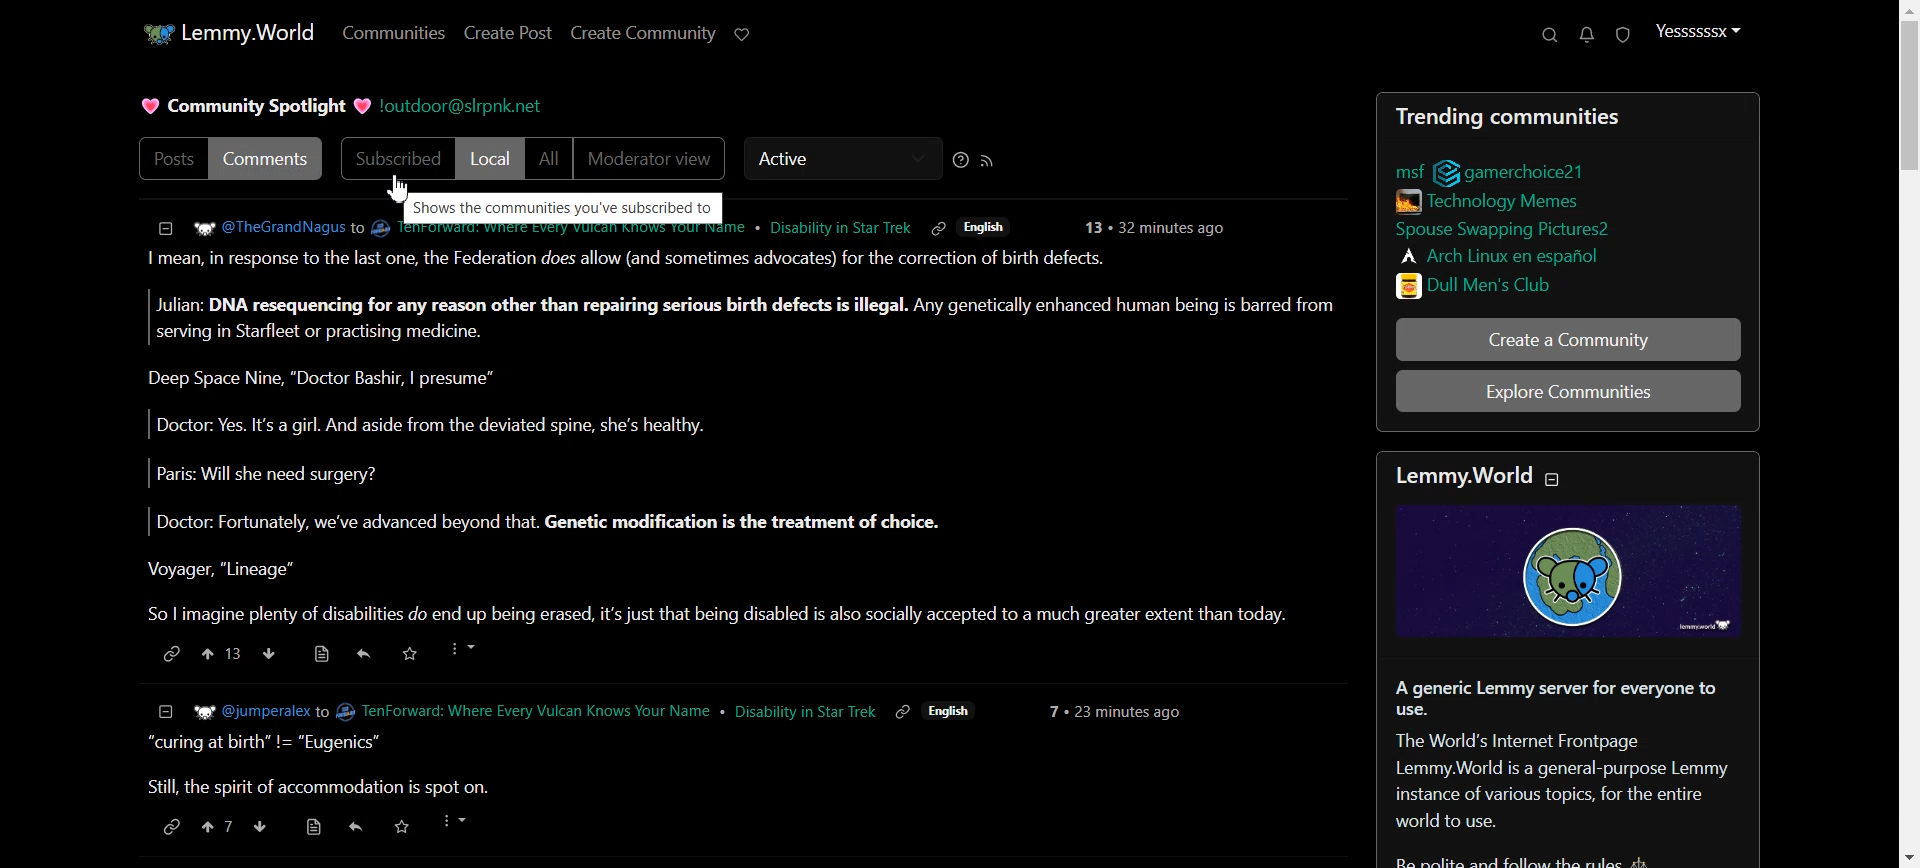 The height and width of the screenshot is (868, 1920). I want to click on Create Community, so click(643, 33).